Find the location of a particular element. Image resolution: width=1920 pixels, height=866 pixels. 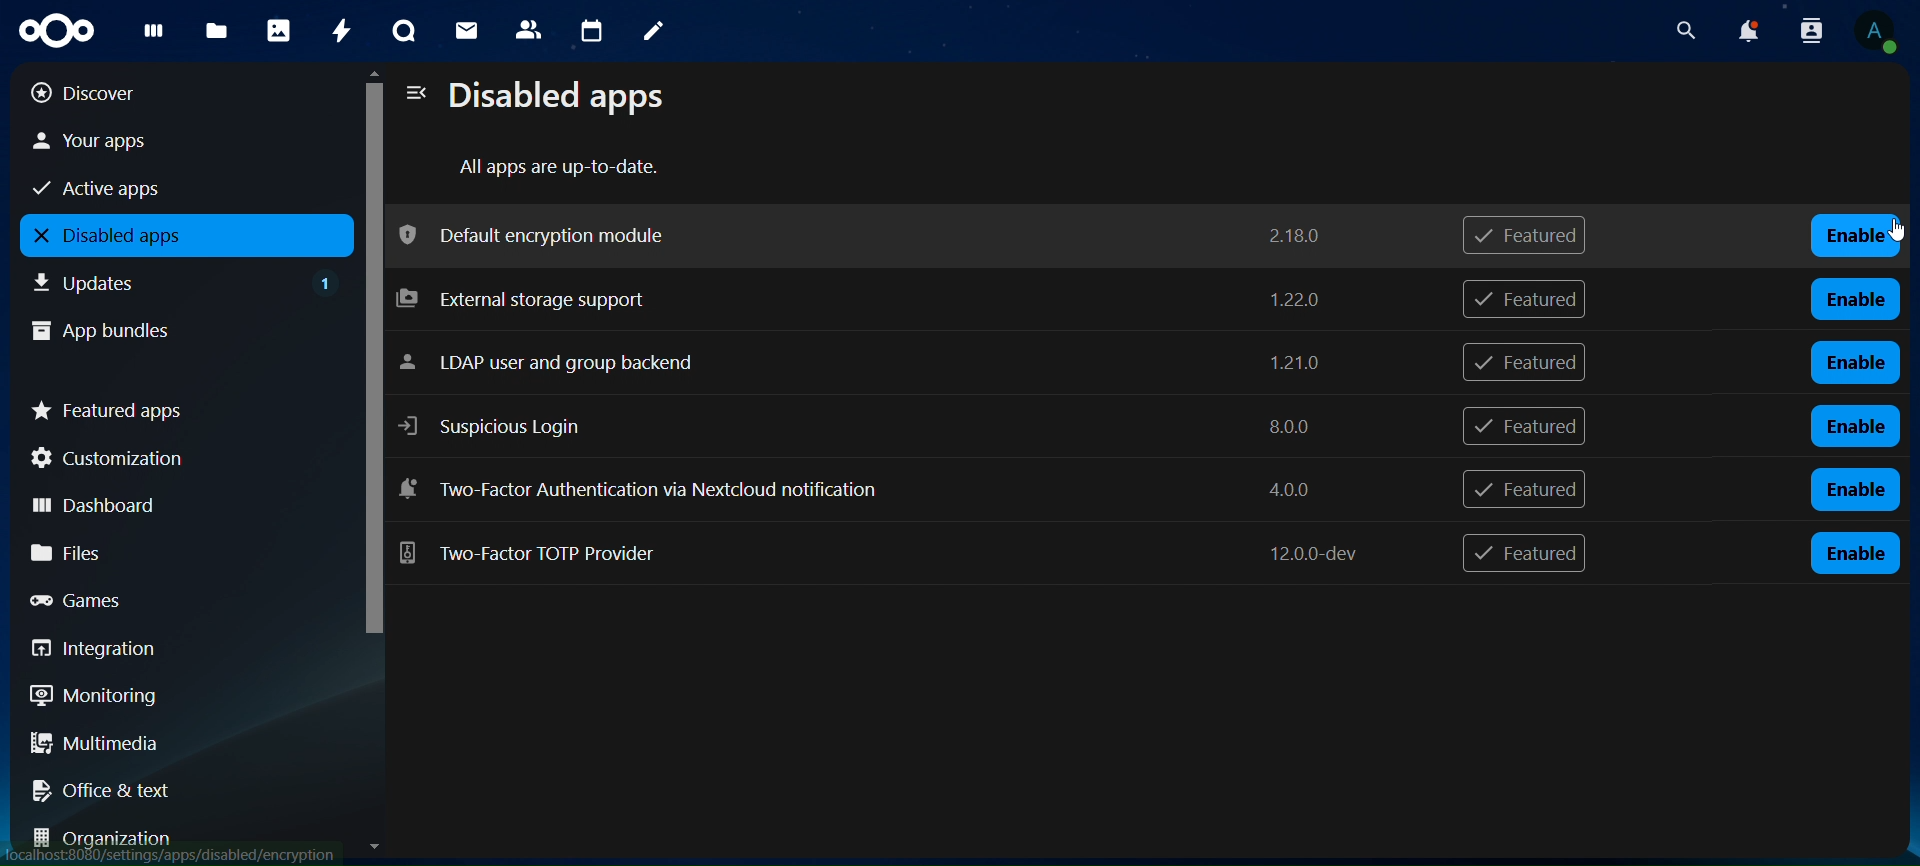

default encryption module is located at coordinates (864, 234).